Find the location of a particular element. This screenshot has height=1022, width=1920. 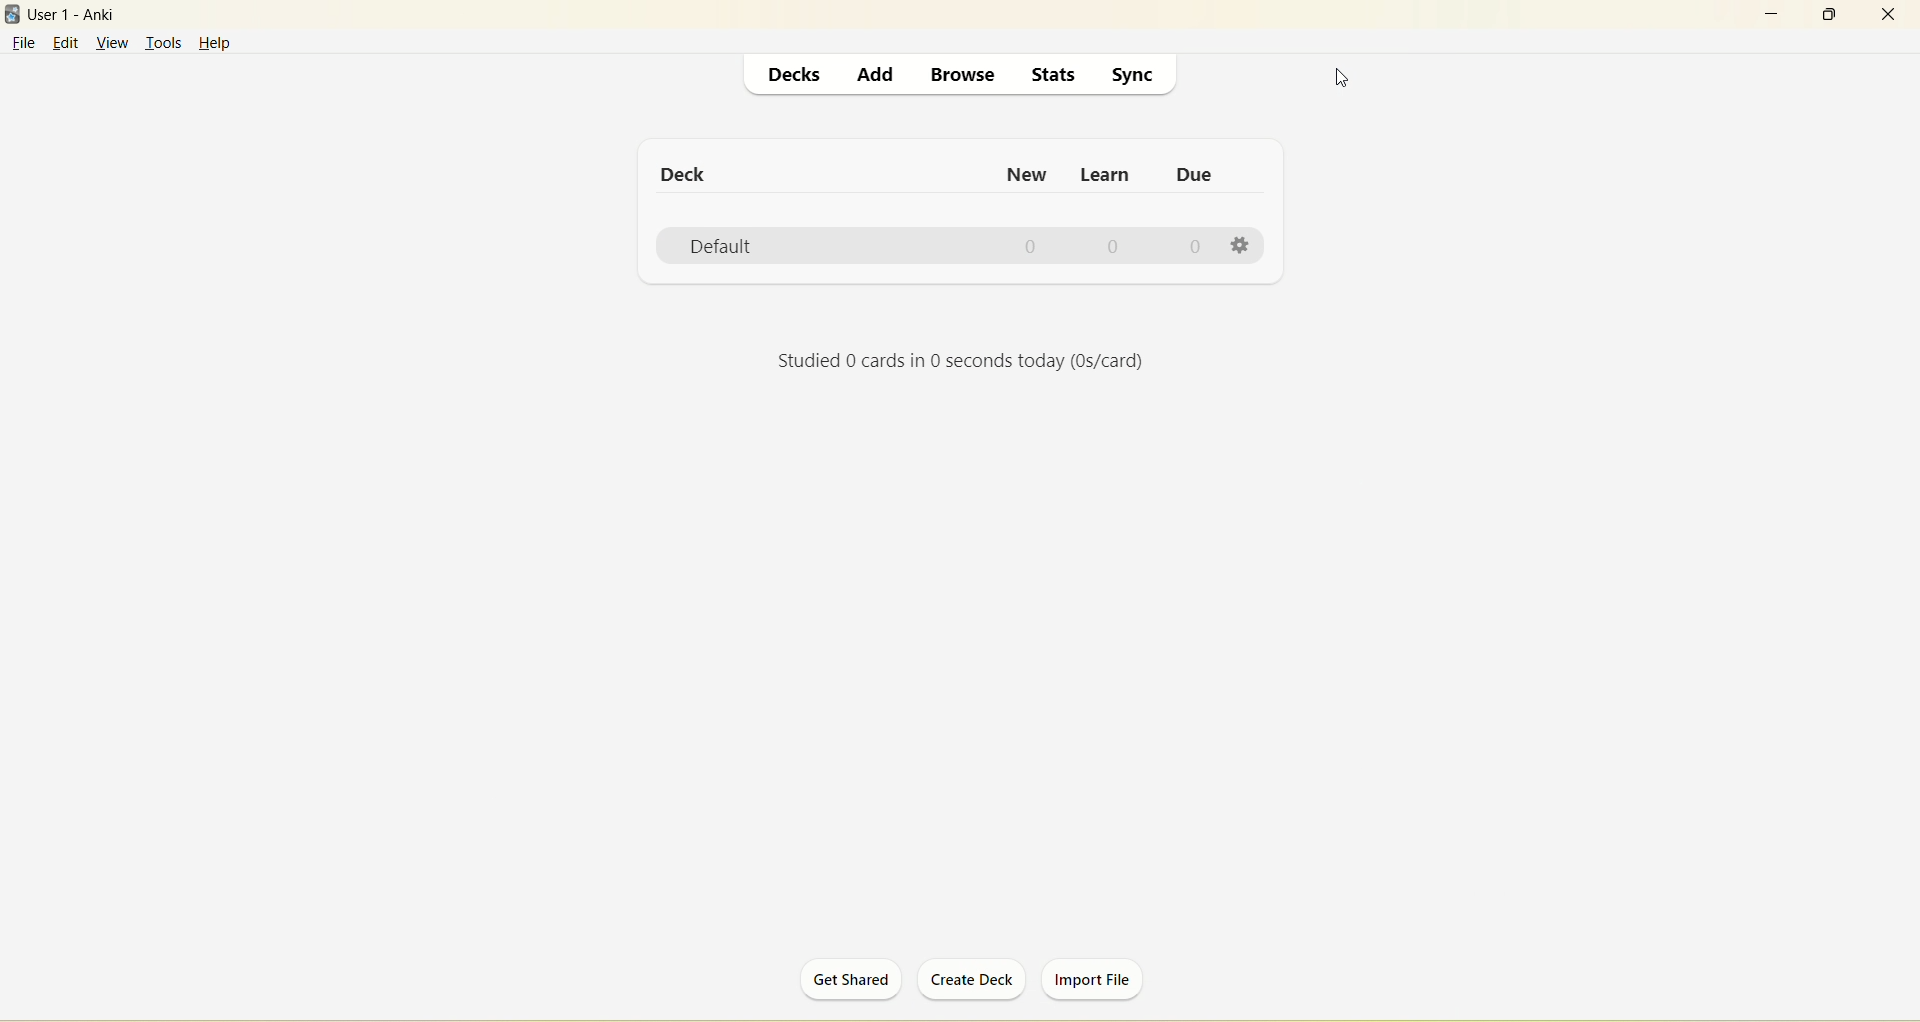

due is located at coordinates (1192, 174).